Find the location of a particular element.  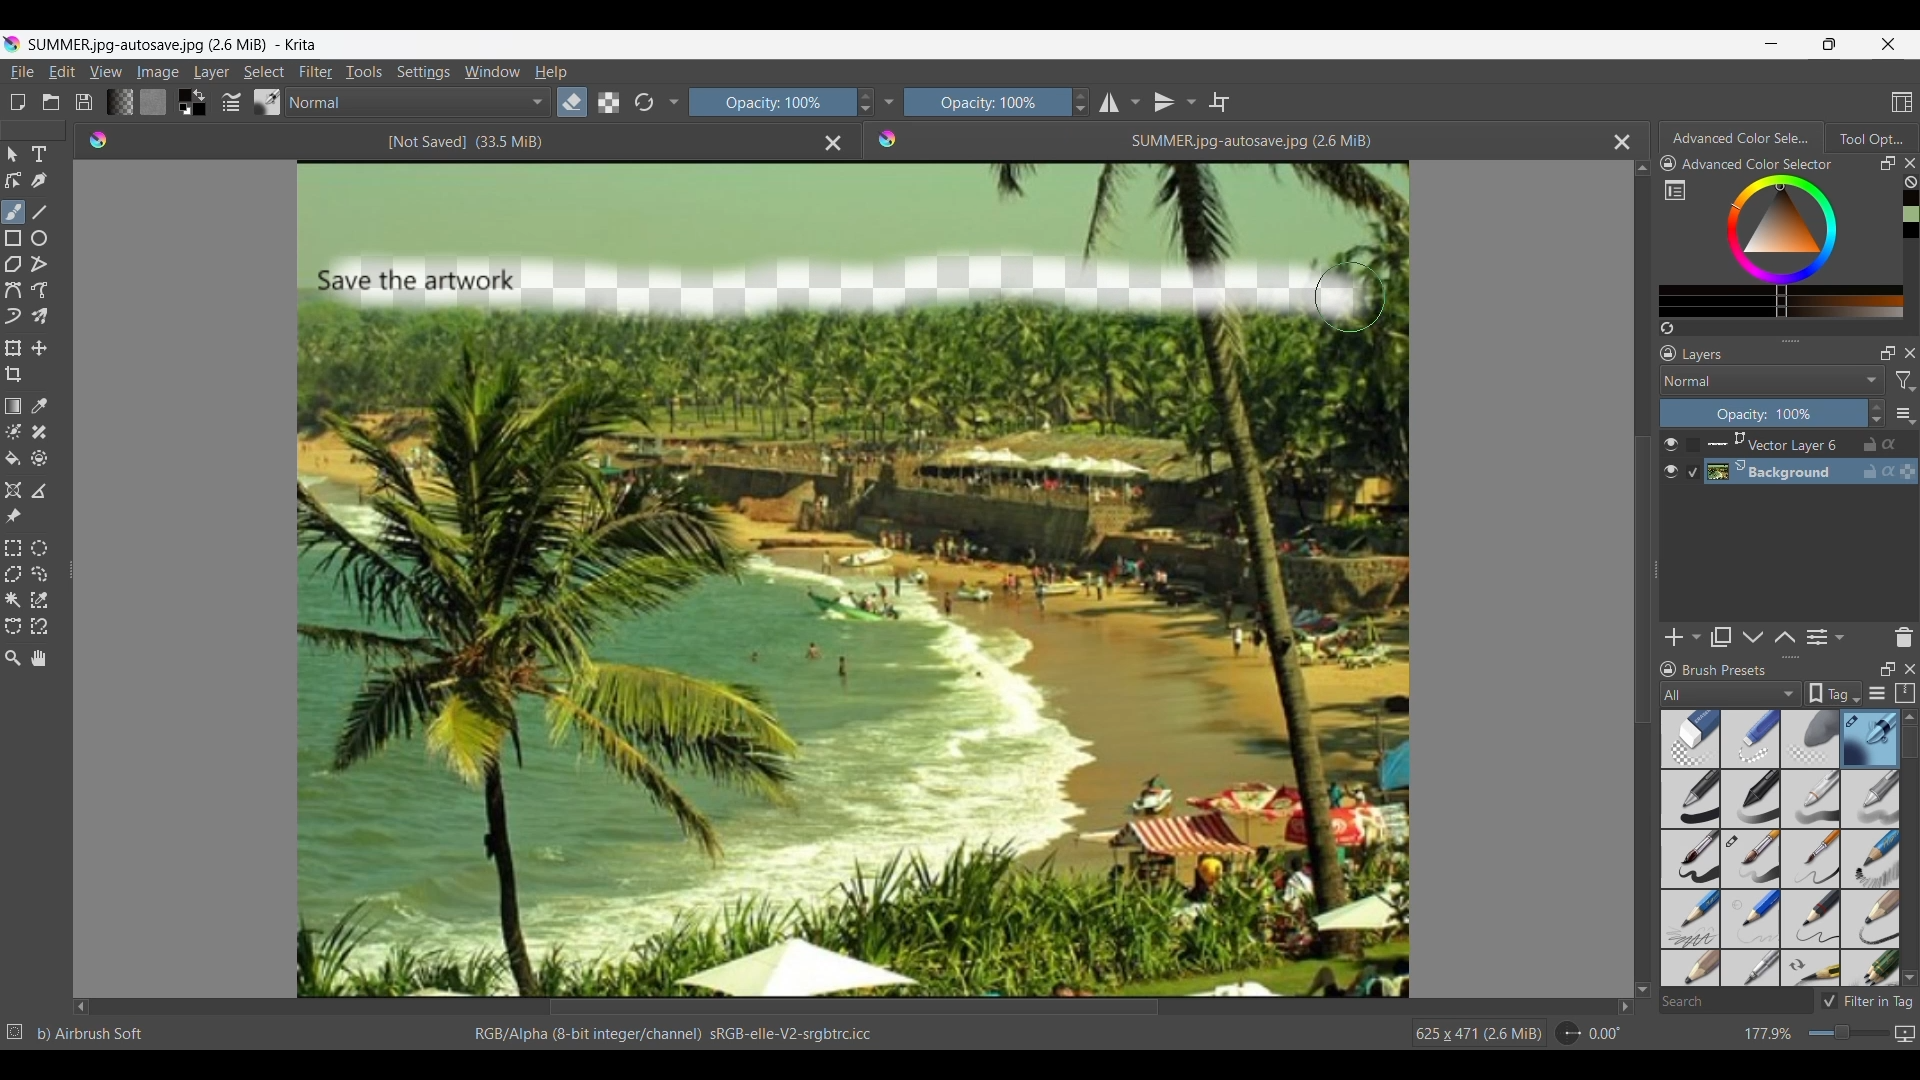

Close is located at coordinates (833, 144).